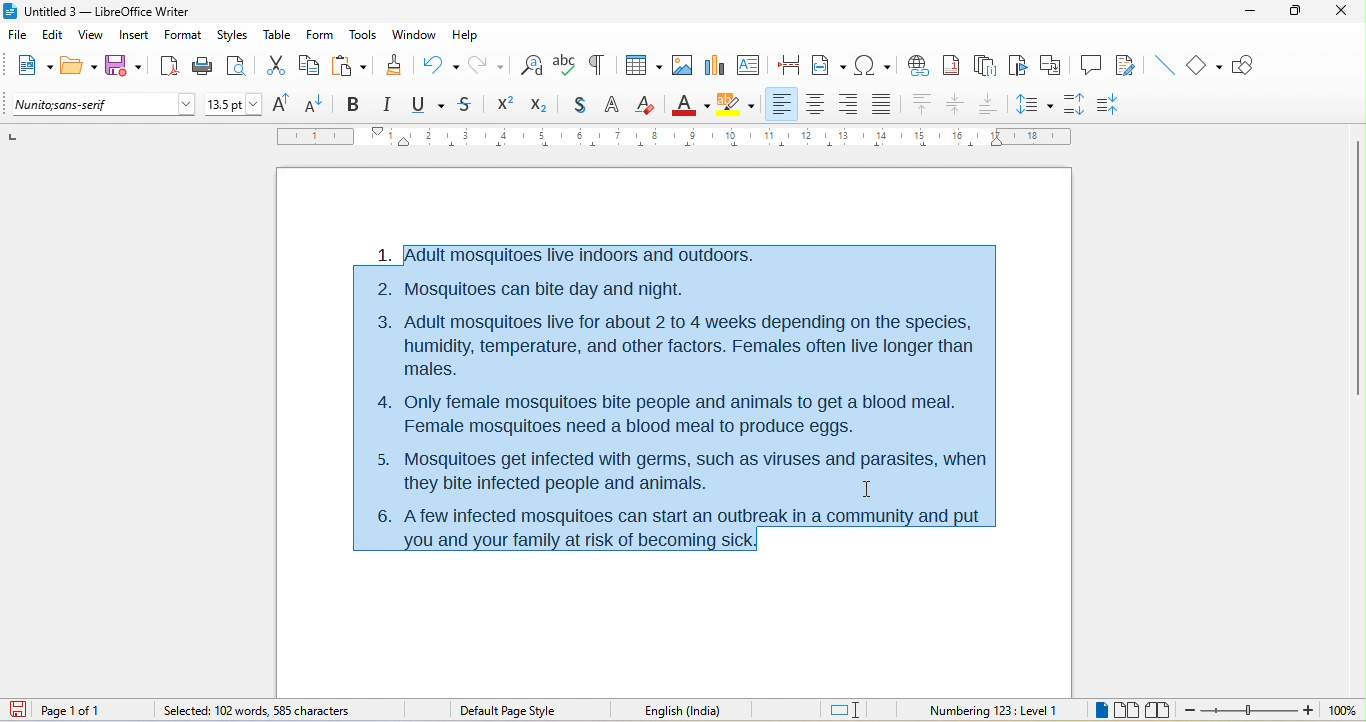 The height and width of the screenshot is (722, 1366). I want to click on justified, so click(878, 105).